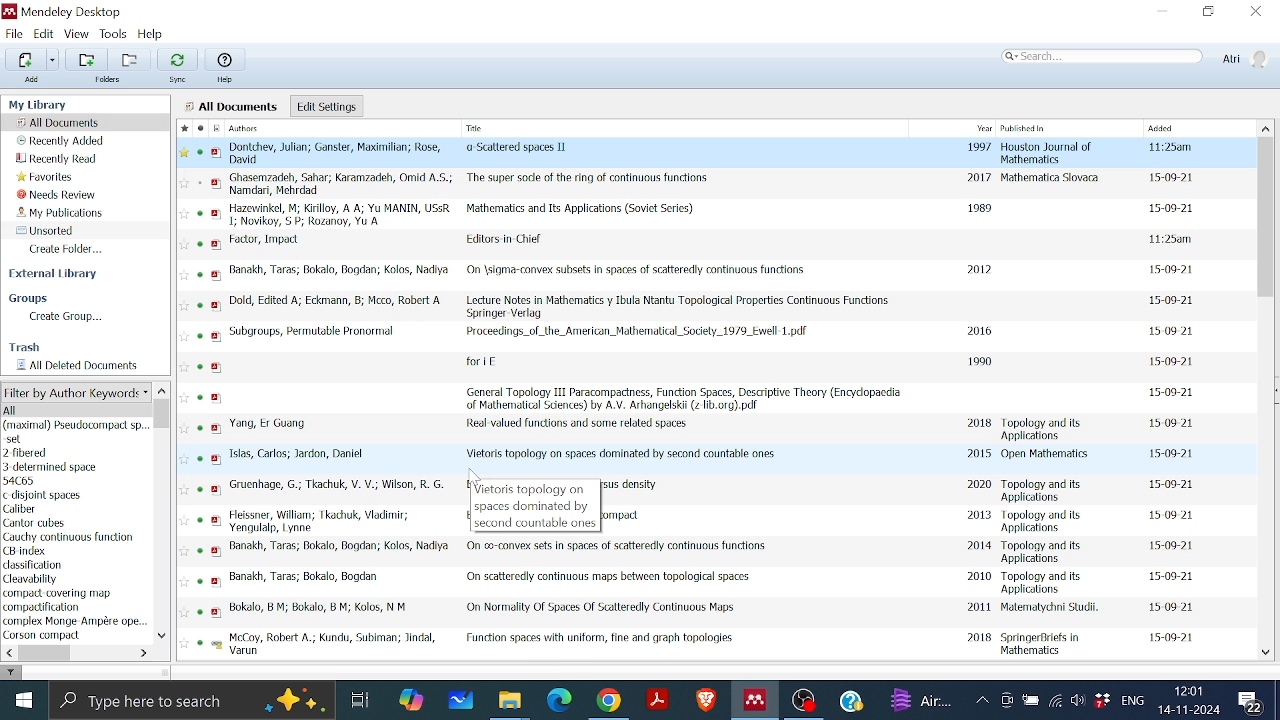  What do you see at coordinates (1189, 699) in the screenshot?
I see `Date and time` at bounding box center [1189, 699].